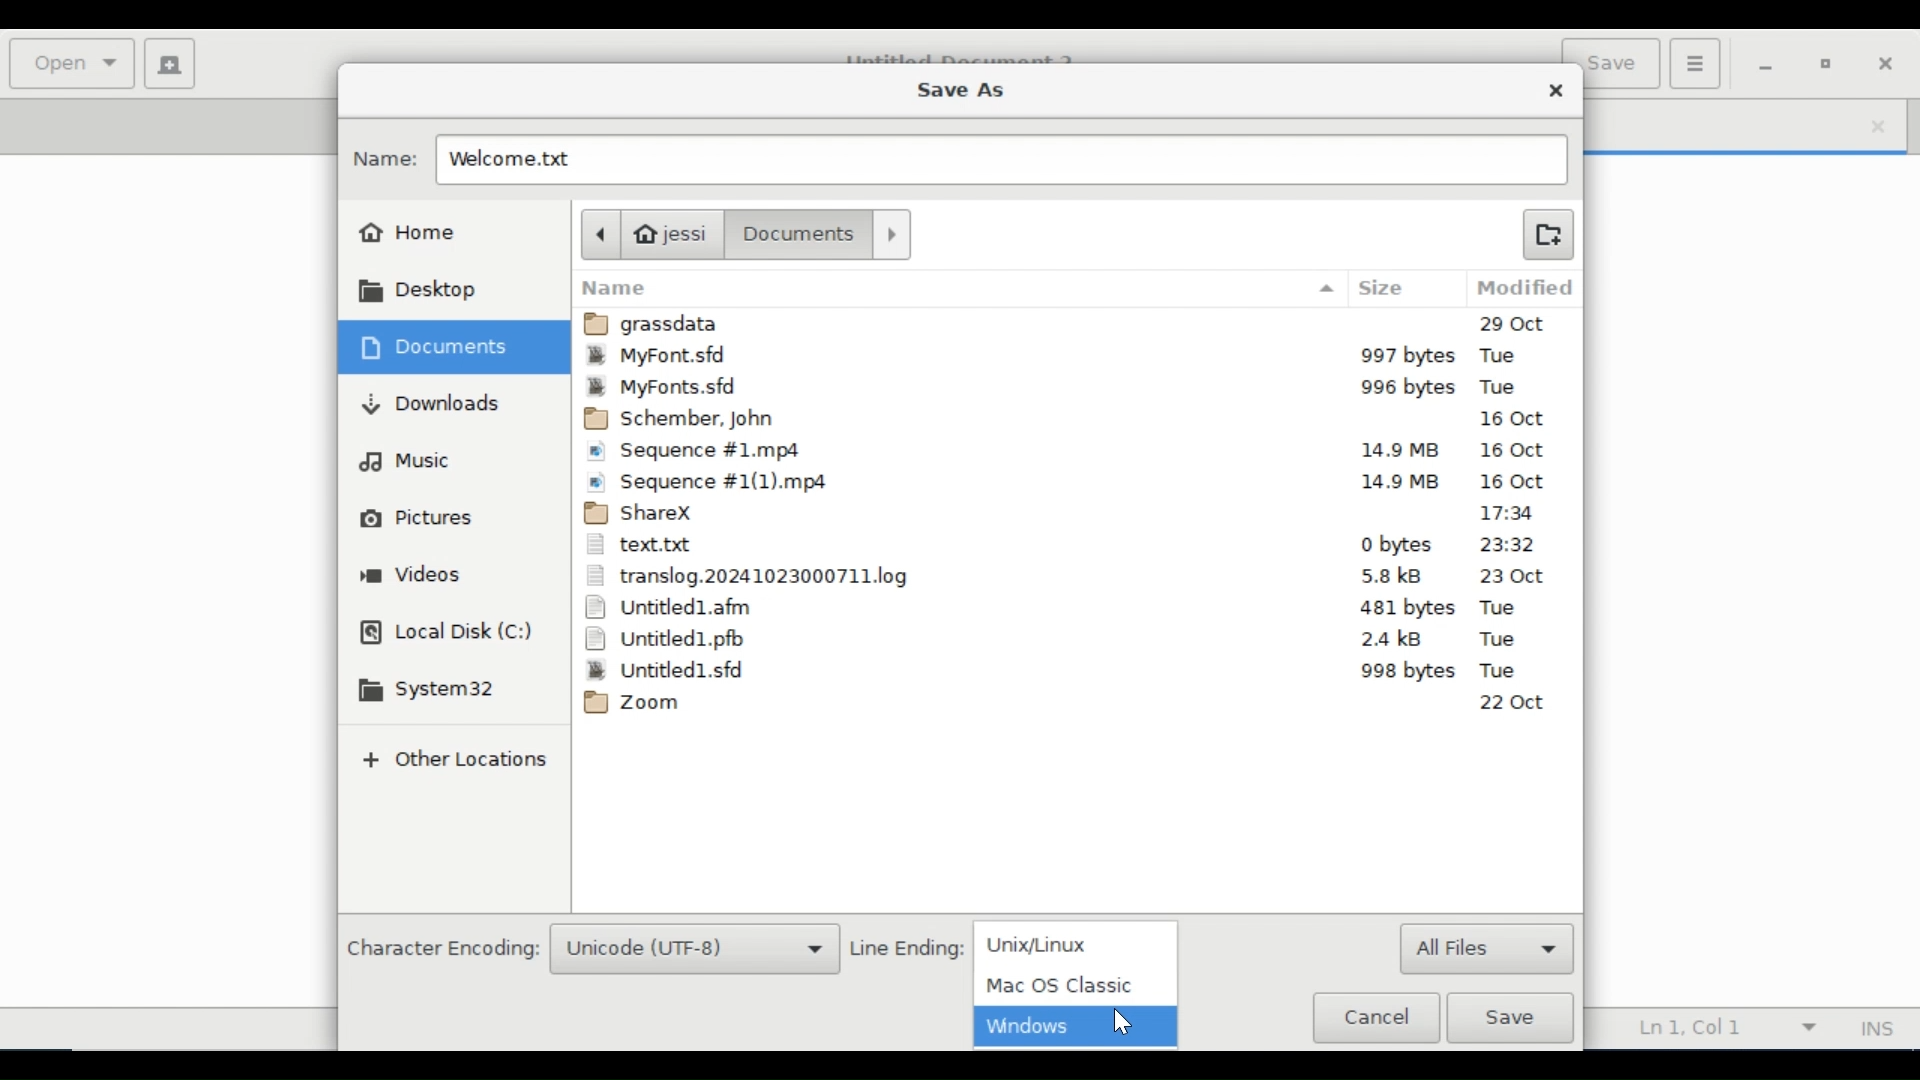 The image size is (1920, 1080). I want to click on Name, so click(961, 287).